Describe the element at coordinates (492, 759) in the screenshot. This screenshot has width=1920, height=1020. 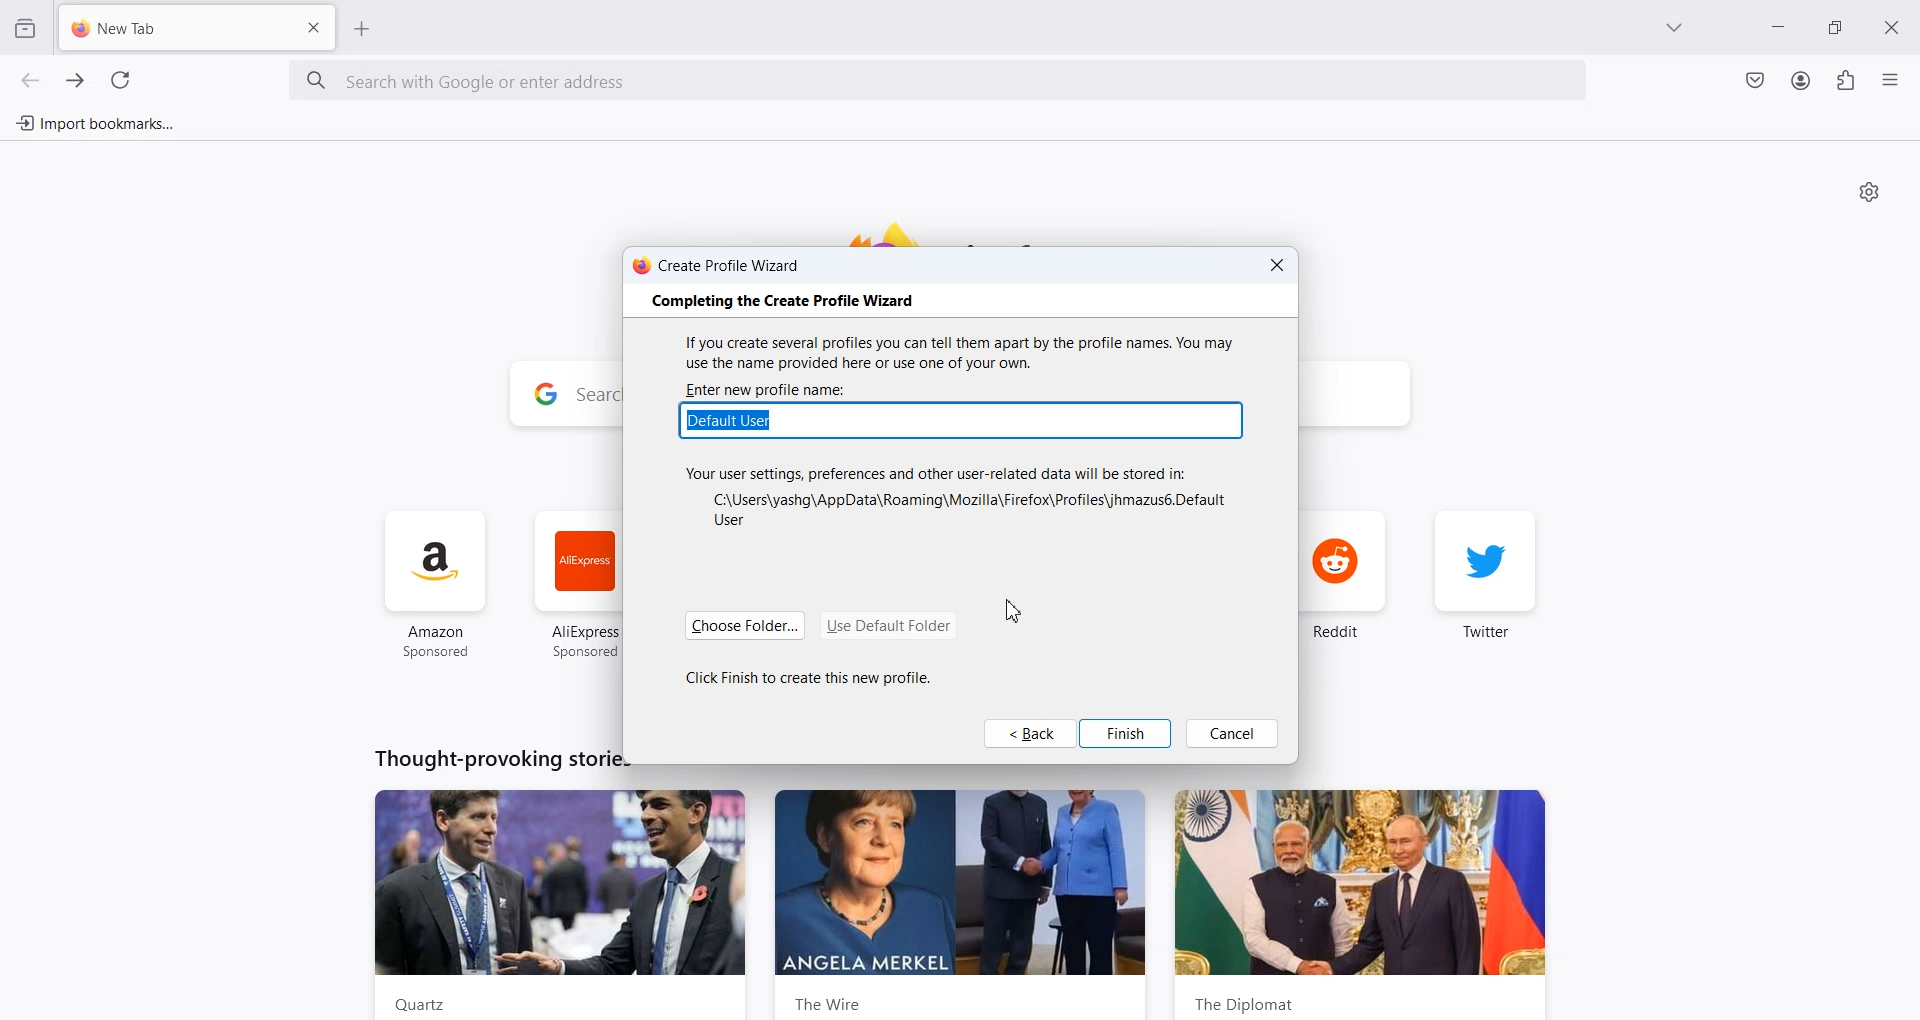
I see `Thought-provoking stories` at that location.